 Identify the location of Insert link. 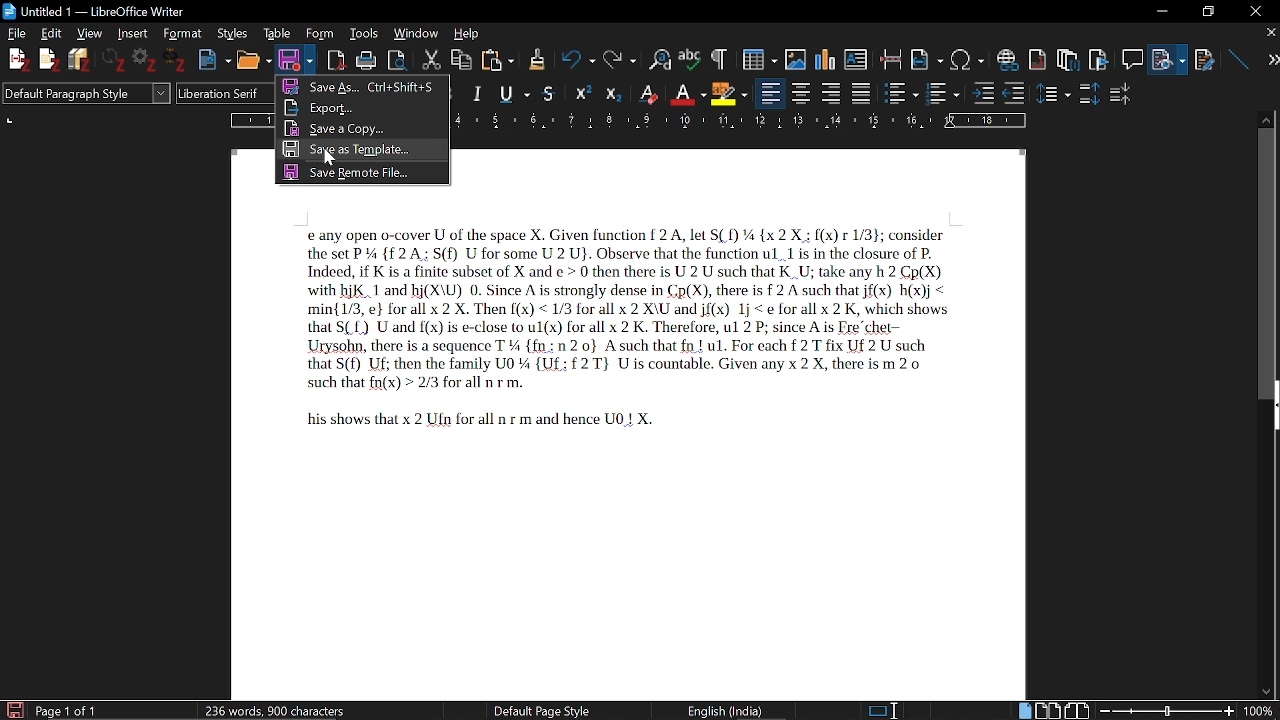
(1007, 56).